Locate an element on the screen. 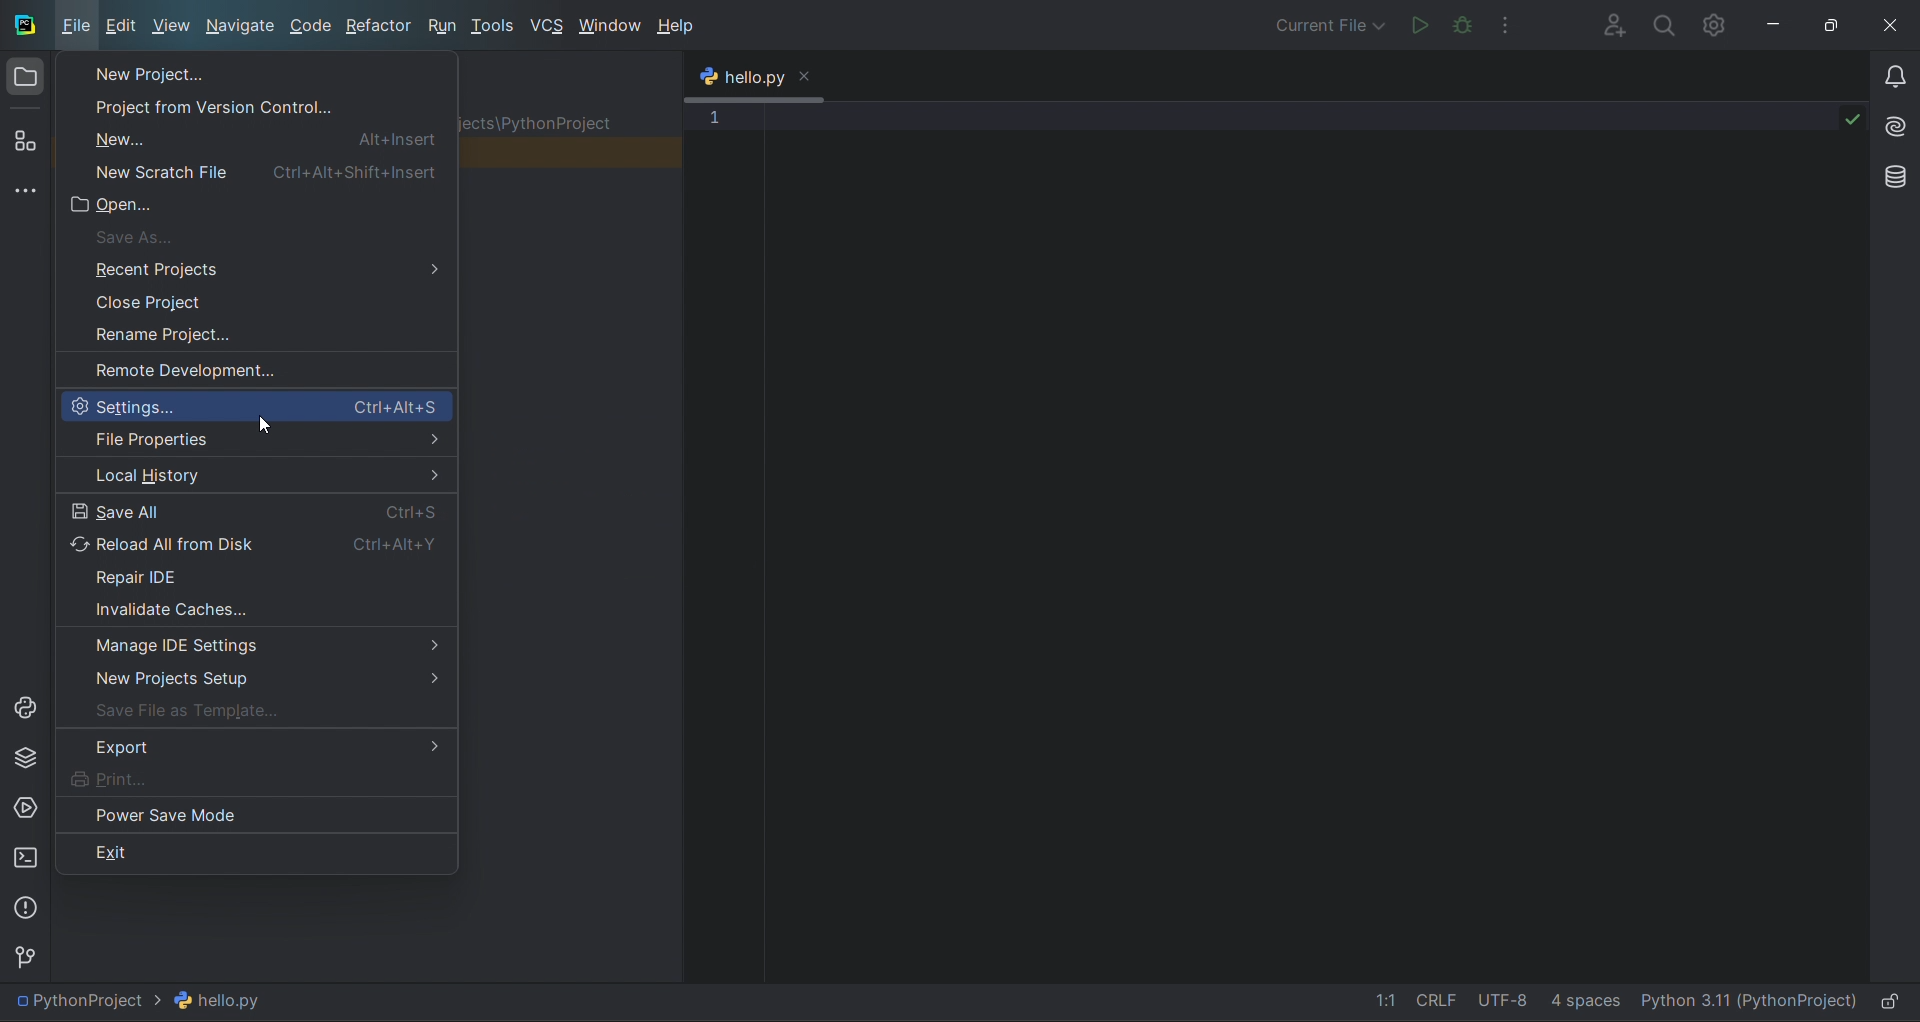  reload is located at coordinates (257, 541).